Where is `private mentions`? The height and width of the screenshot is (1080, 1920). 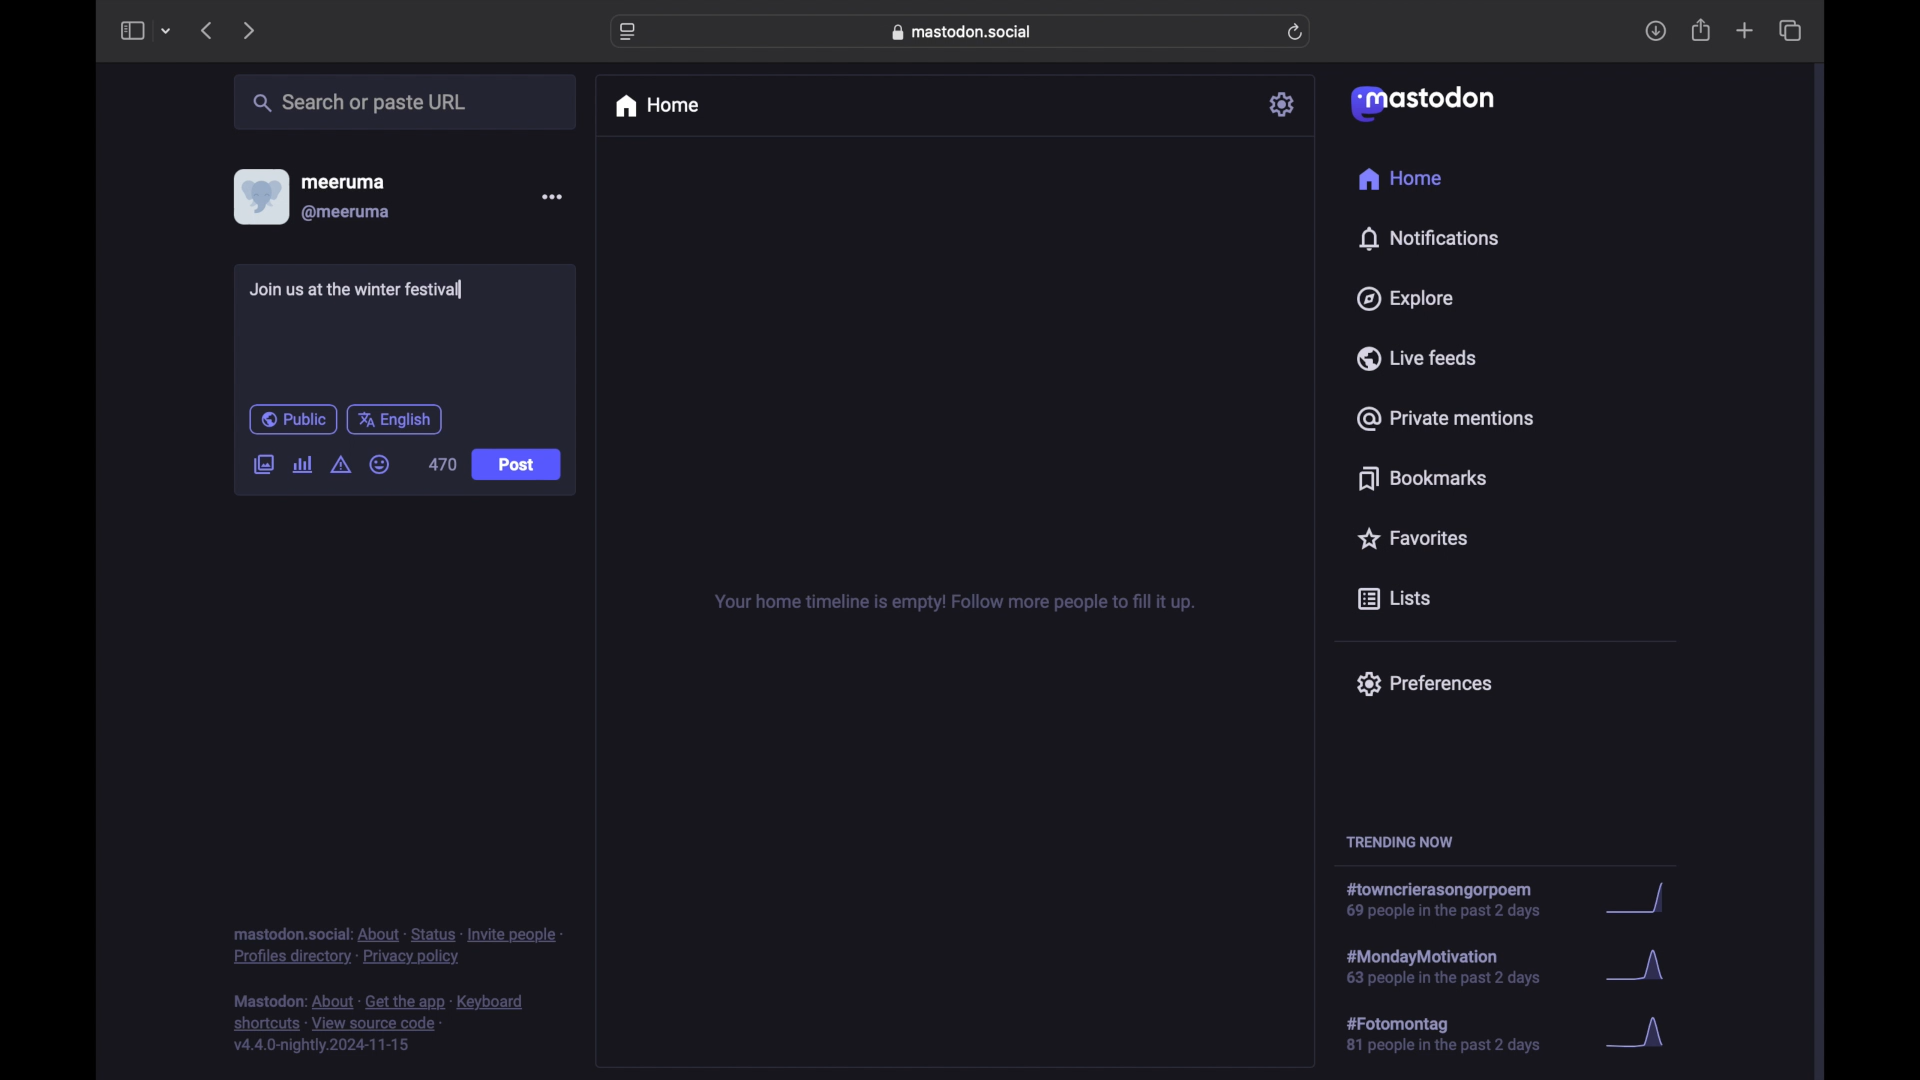 private mentions is located at coordinates (1446, 418).